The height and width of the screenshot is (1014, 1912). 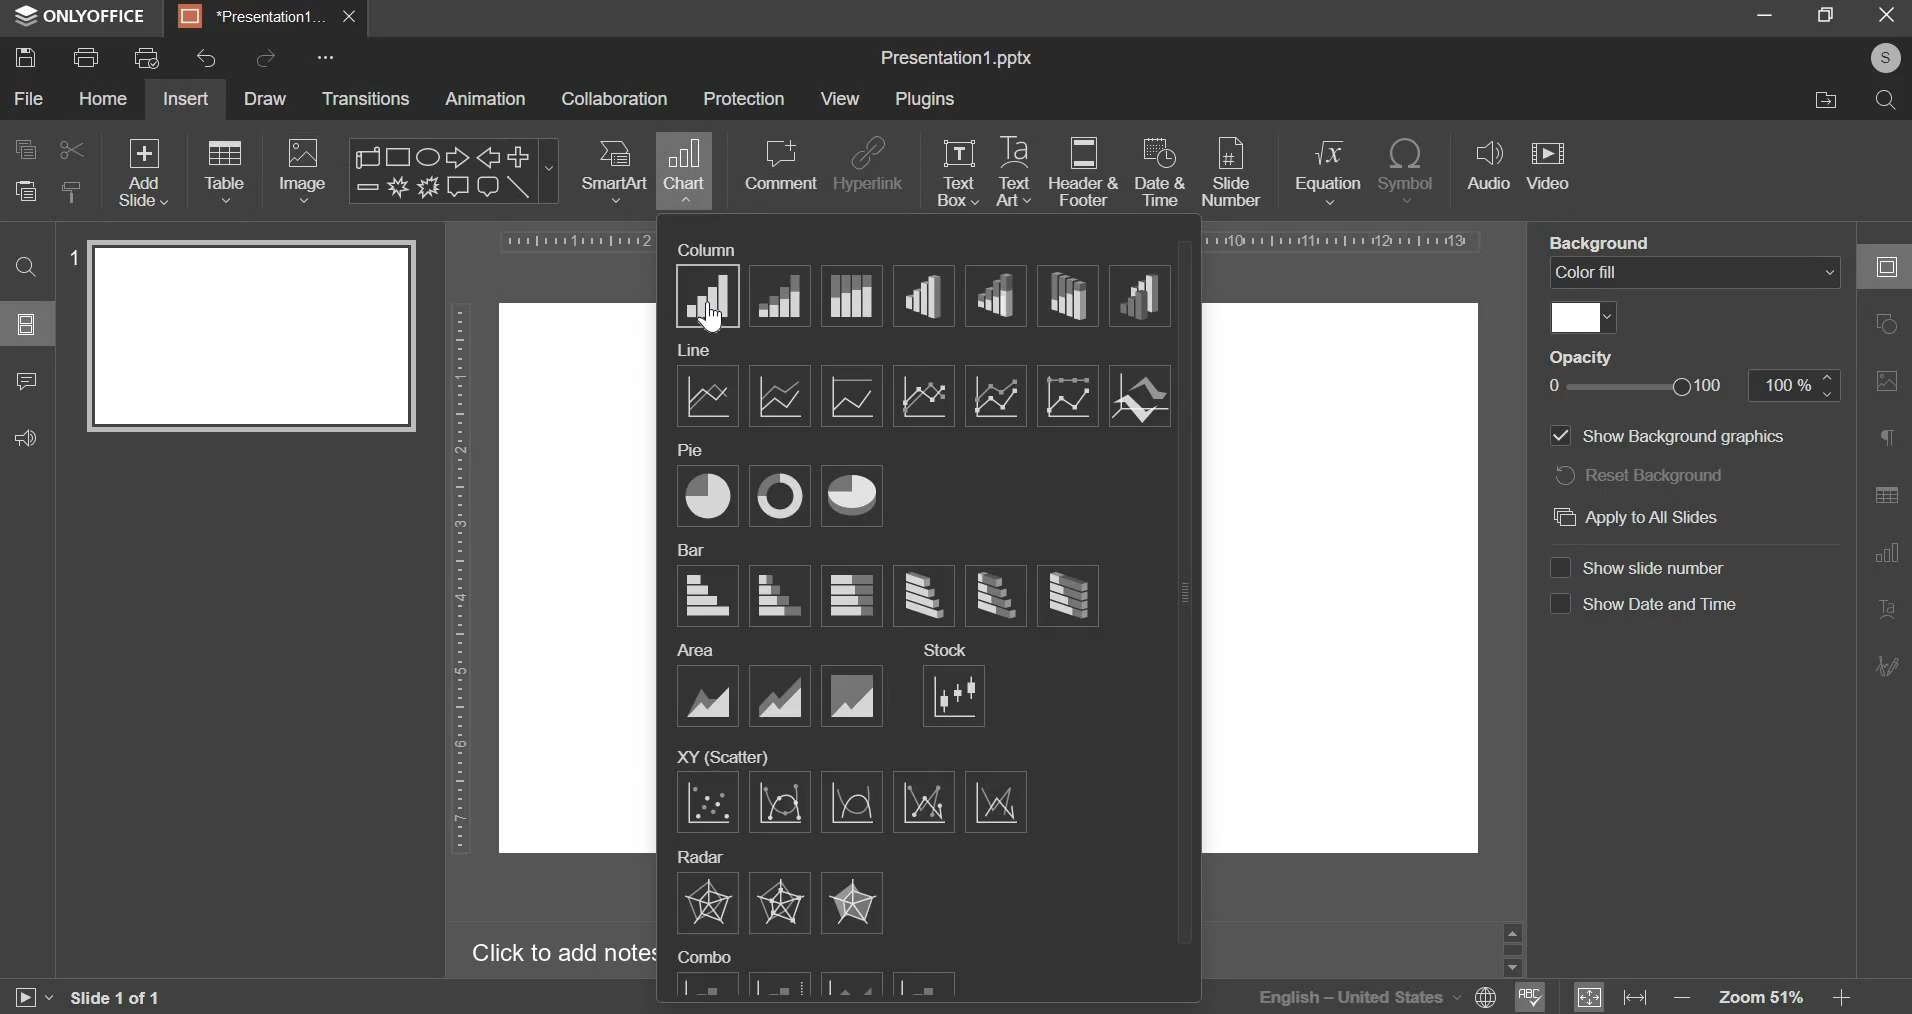 What do you see at coordinates (1638, 390) in the screenshot?
I see `opacity` at bounding box center [1638, 390].